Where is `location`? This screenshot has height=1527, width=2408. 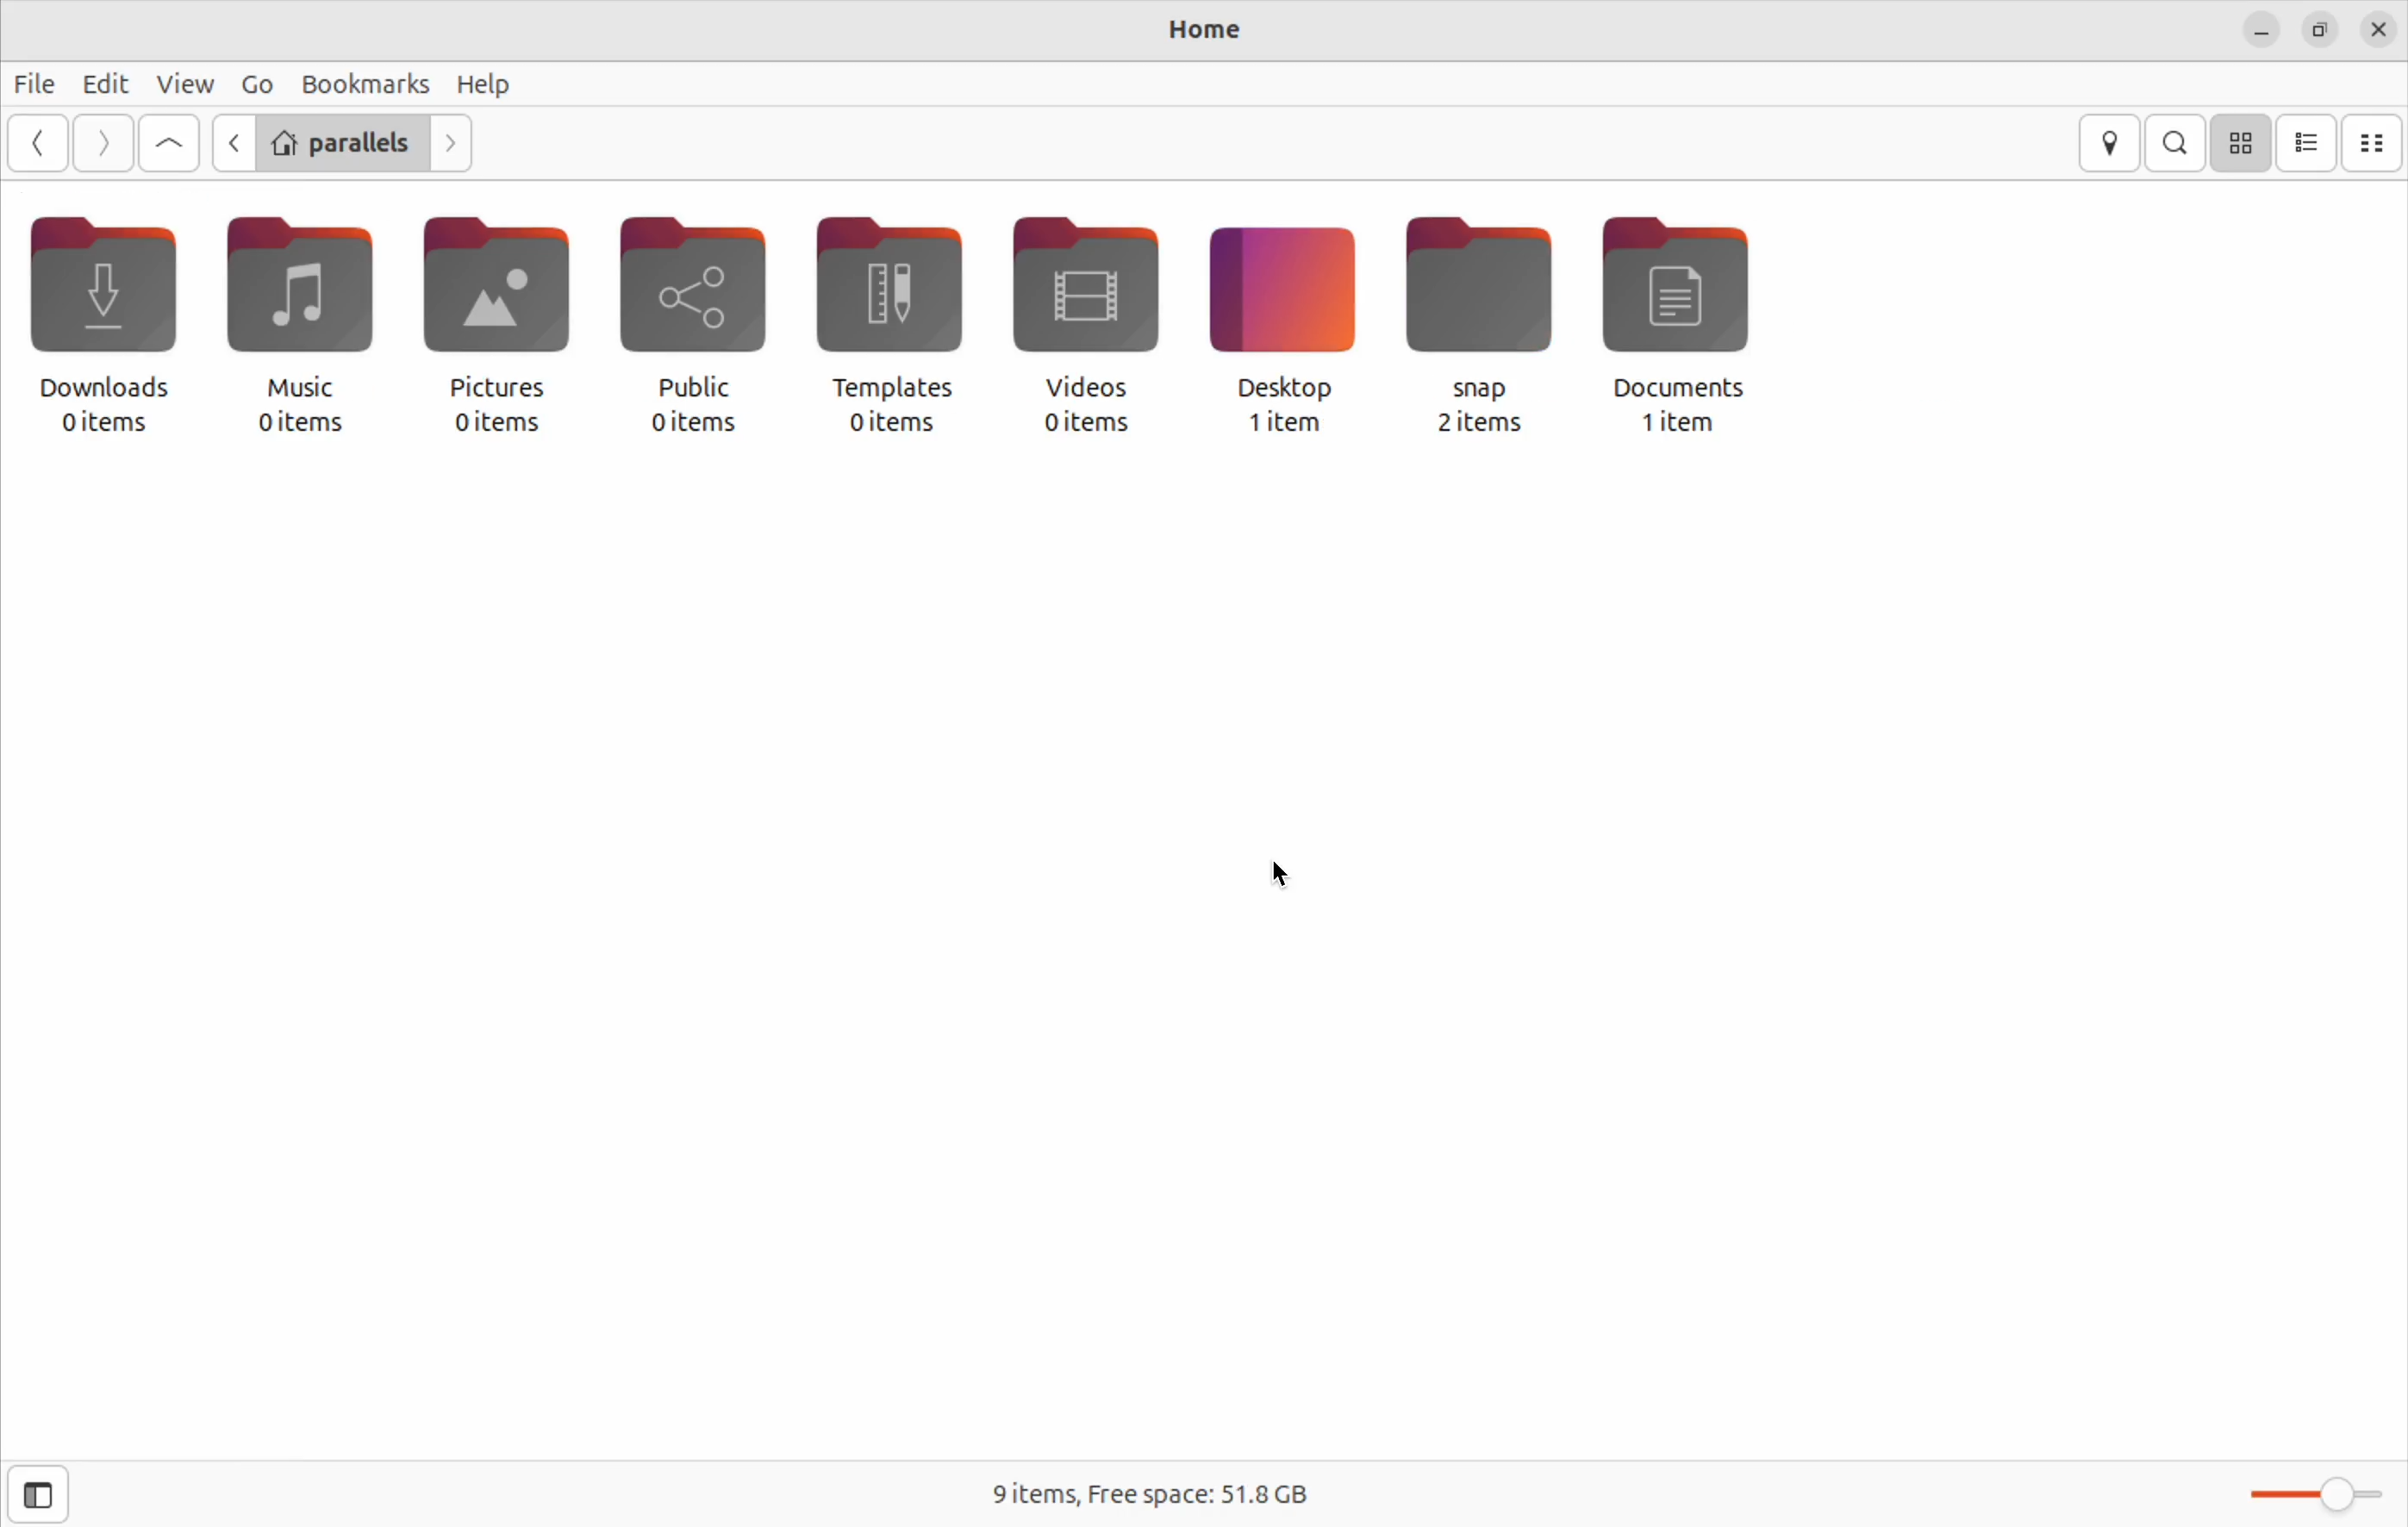 location is located at coordinates (2114, 145).